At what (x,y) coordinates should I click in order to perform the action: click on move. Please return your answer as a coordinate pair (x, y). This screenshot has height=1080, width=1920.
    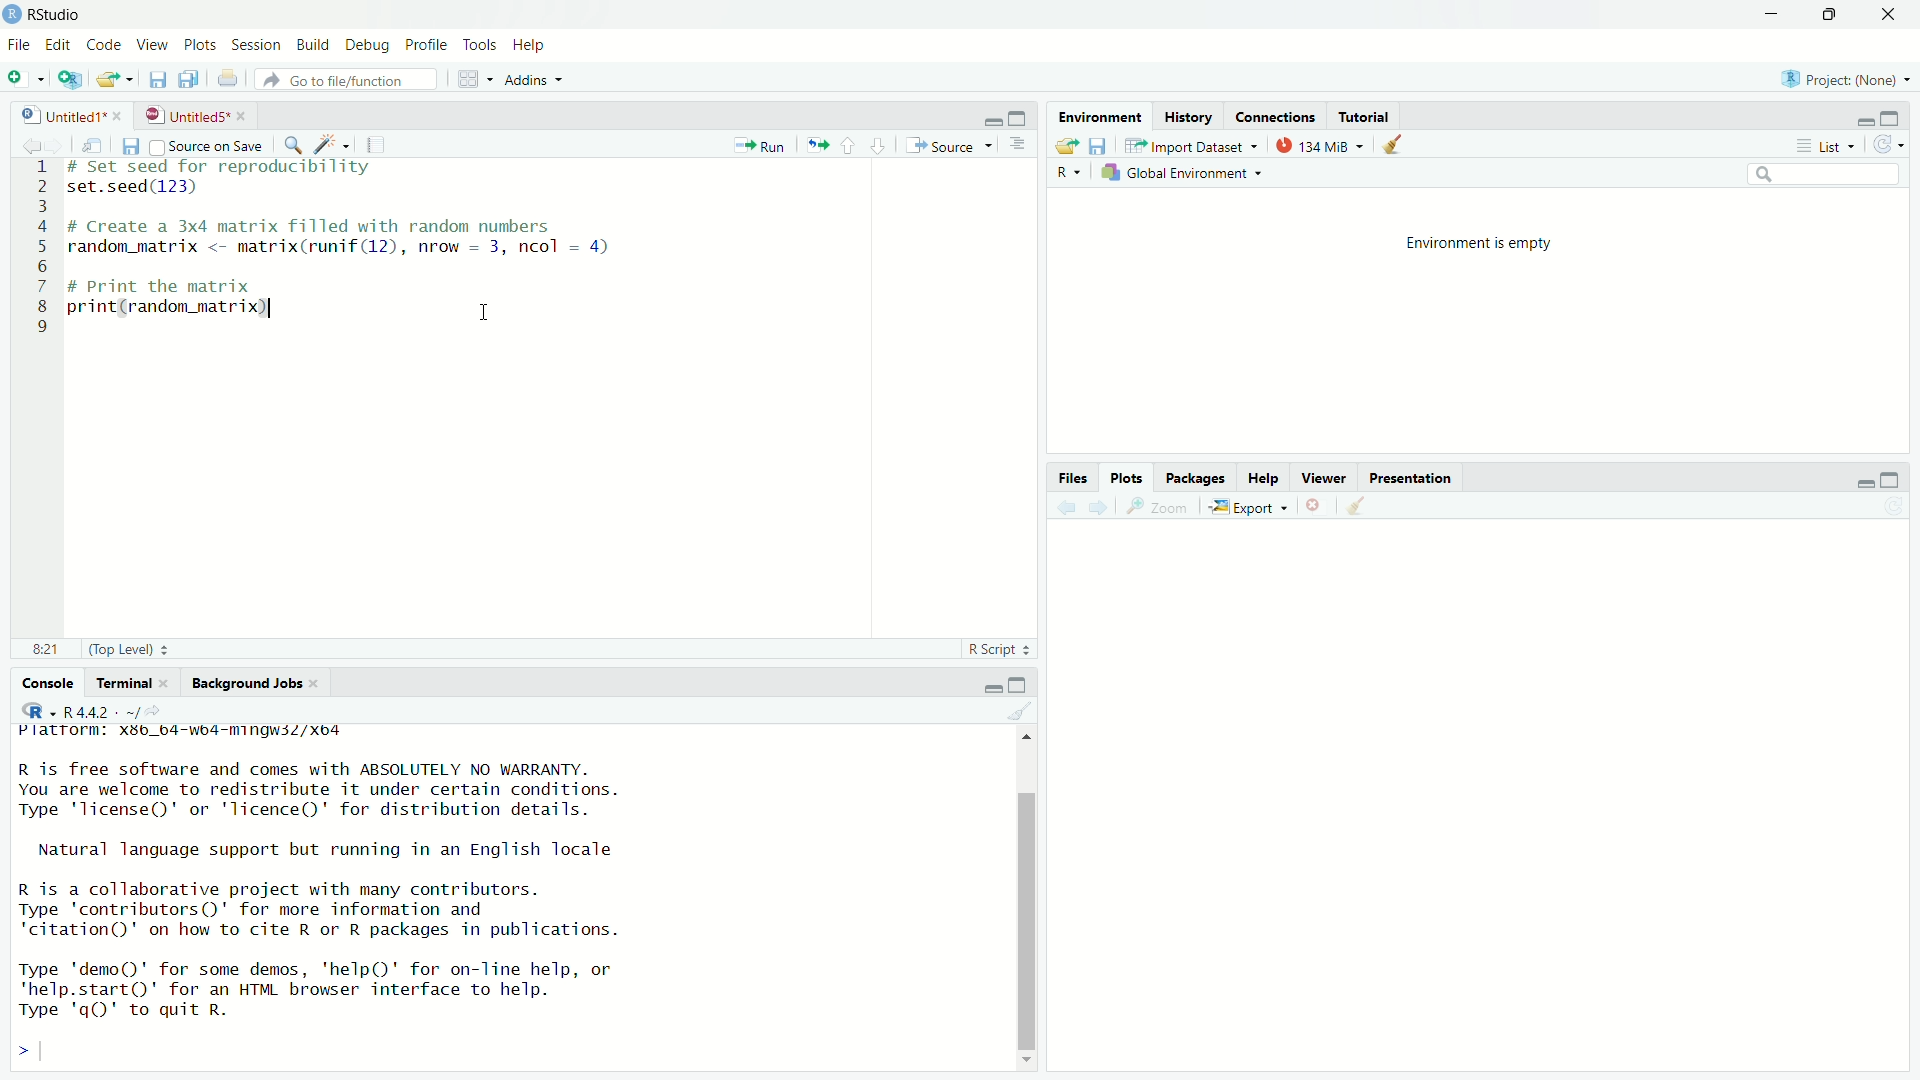
    Looking at the image, I should click on (94, 145).